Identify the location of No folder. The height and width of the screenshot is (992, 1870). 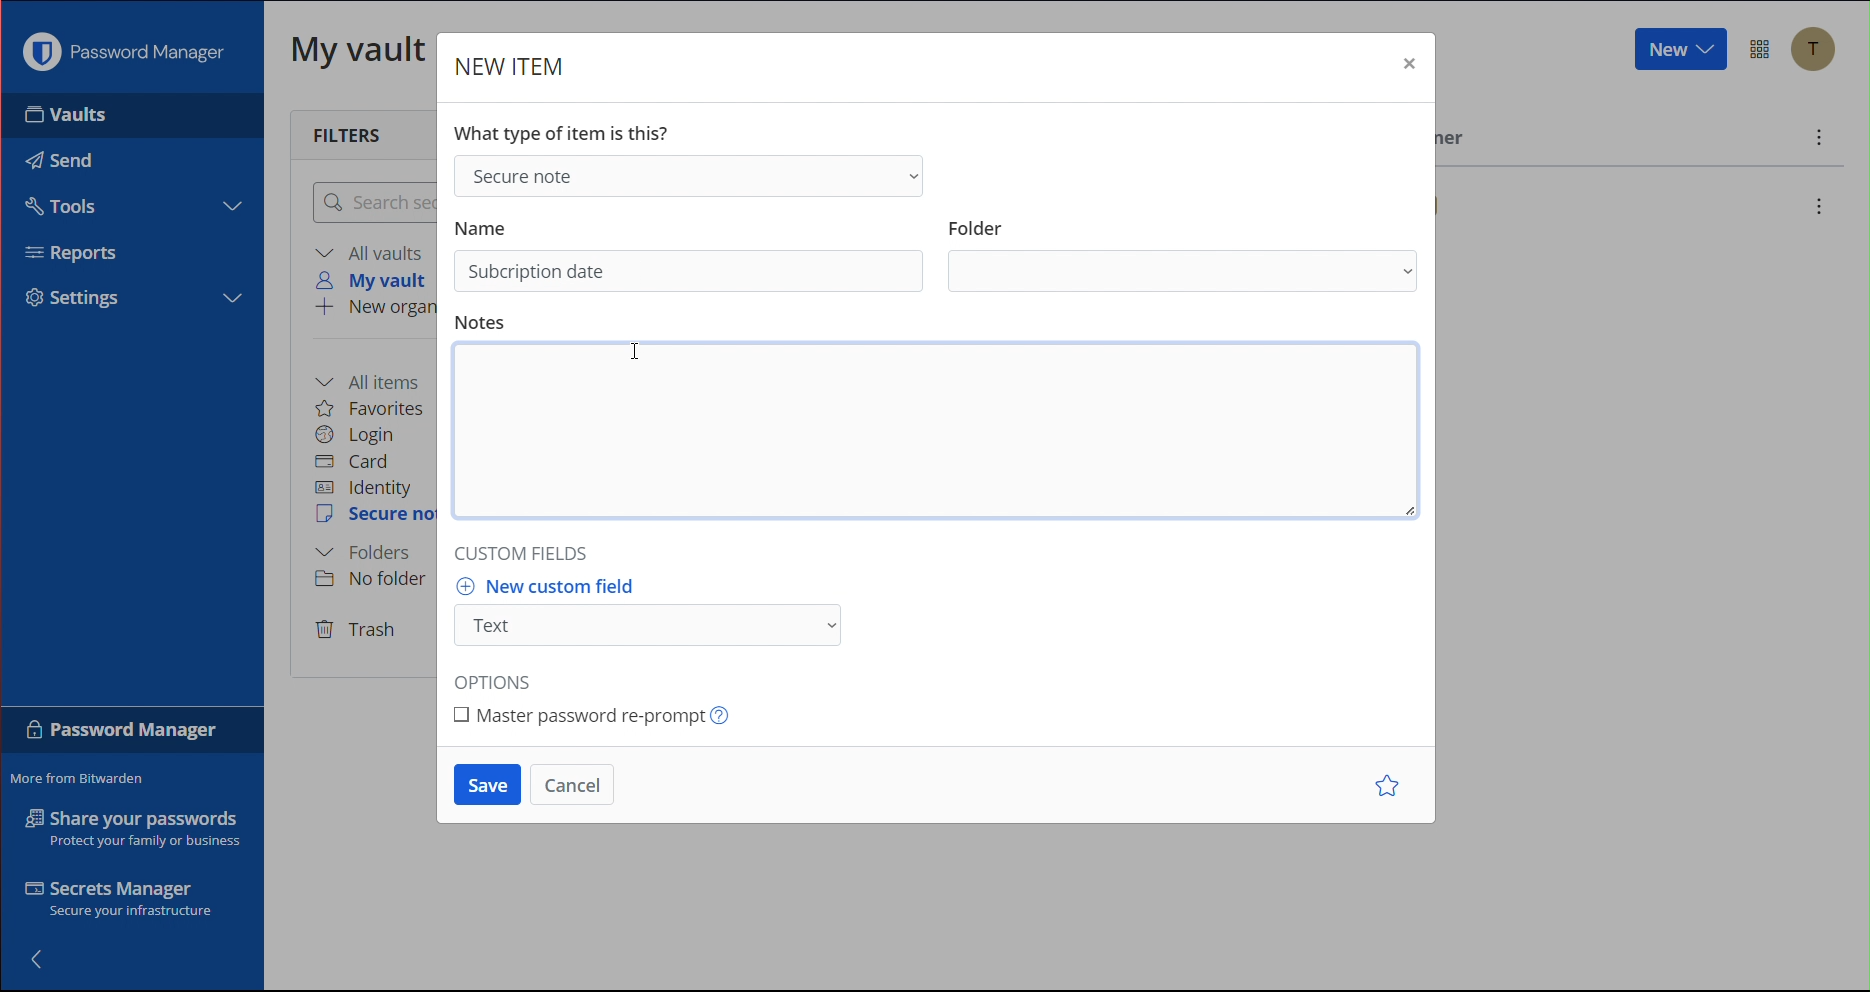
(377, 578).